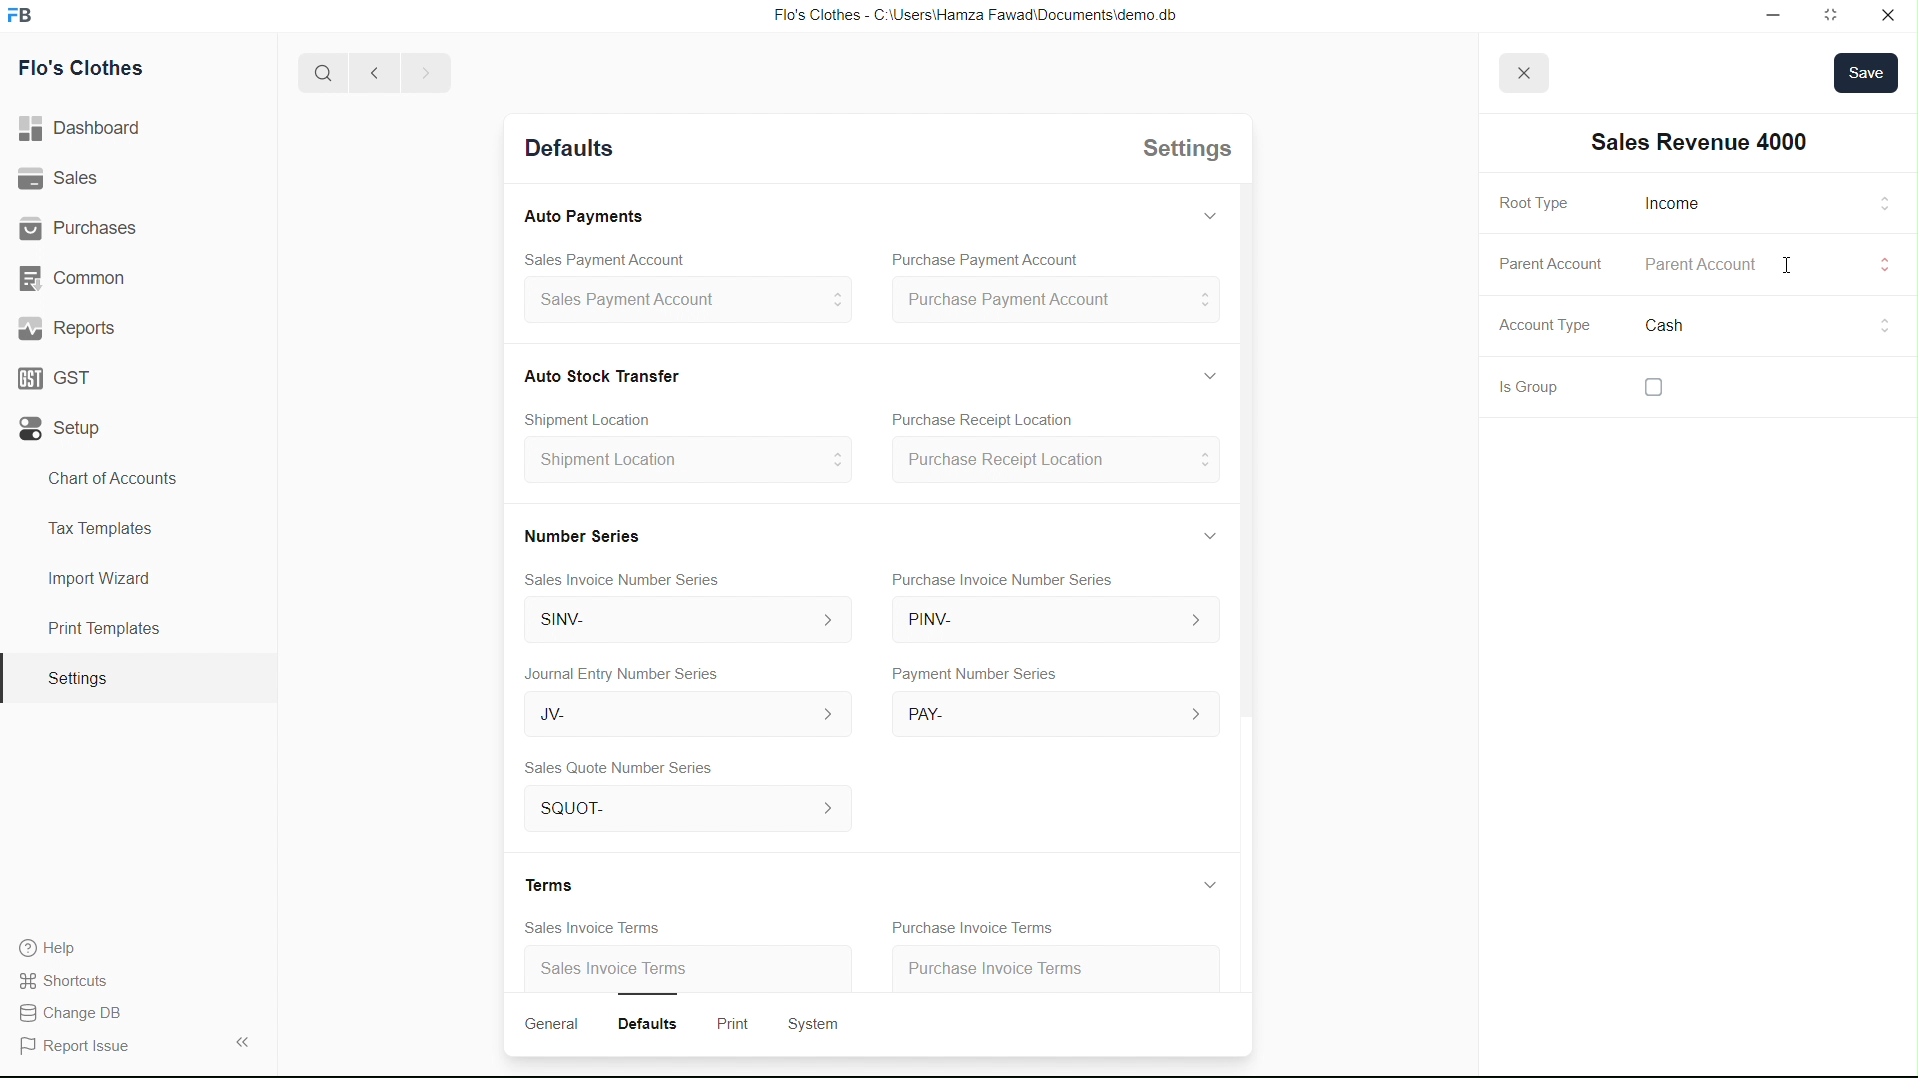  Describe the element at coordinates (1682, 383) in the screenshot. I see `checkbox` at that location.